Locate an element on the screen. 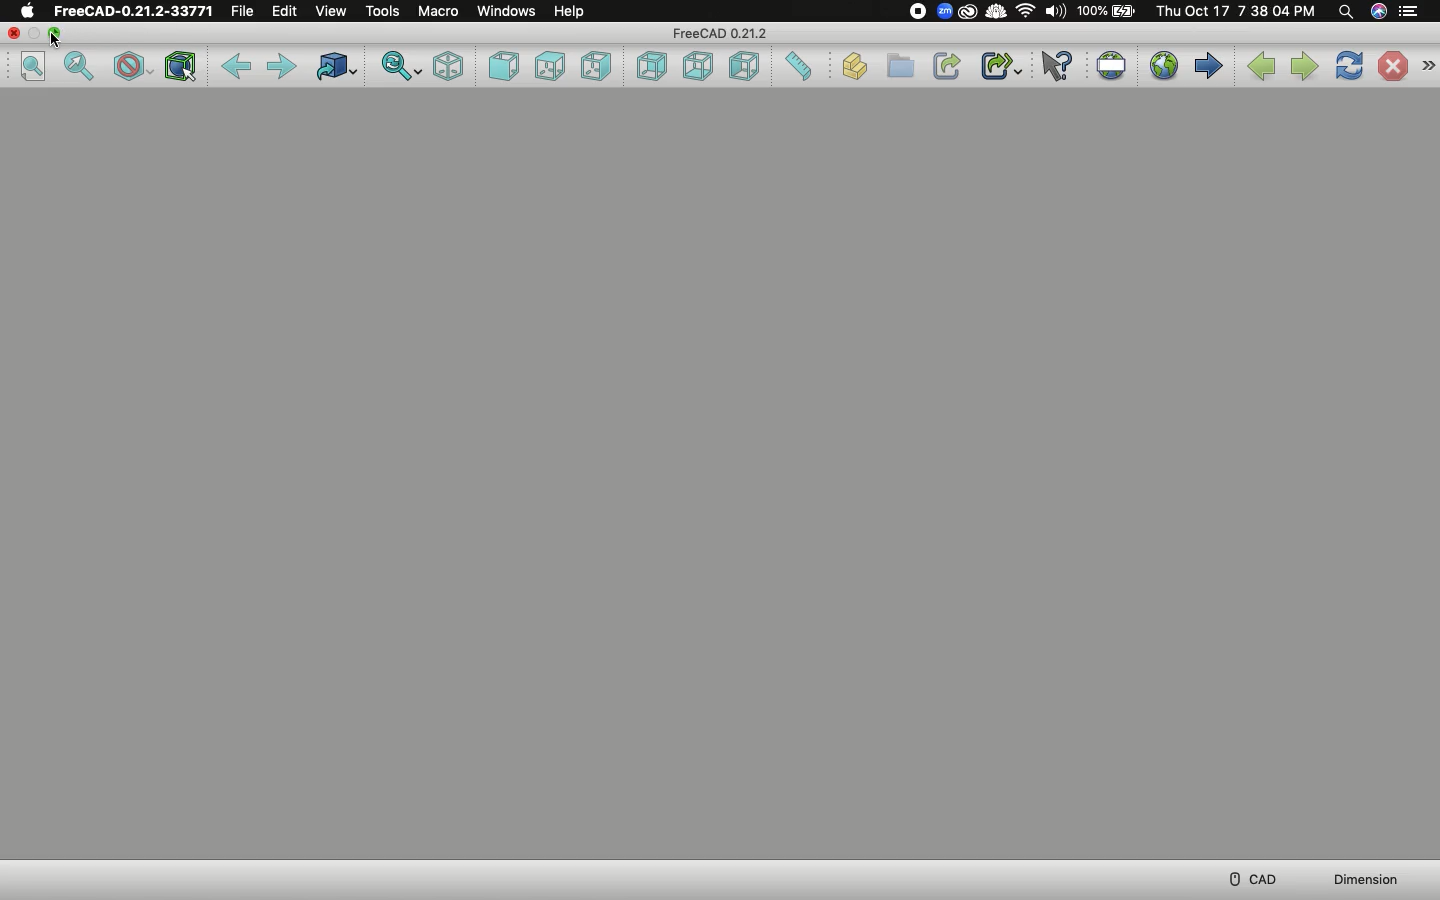 The width and height of the screenshot is (1440, 900). Extension is located at coordinates (971, 11).